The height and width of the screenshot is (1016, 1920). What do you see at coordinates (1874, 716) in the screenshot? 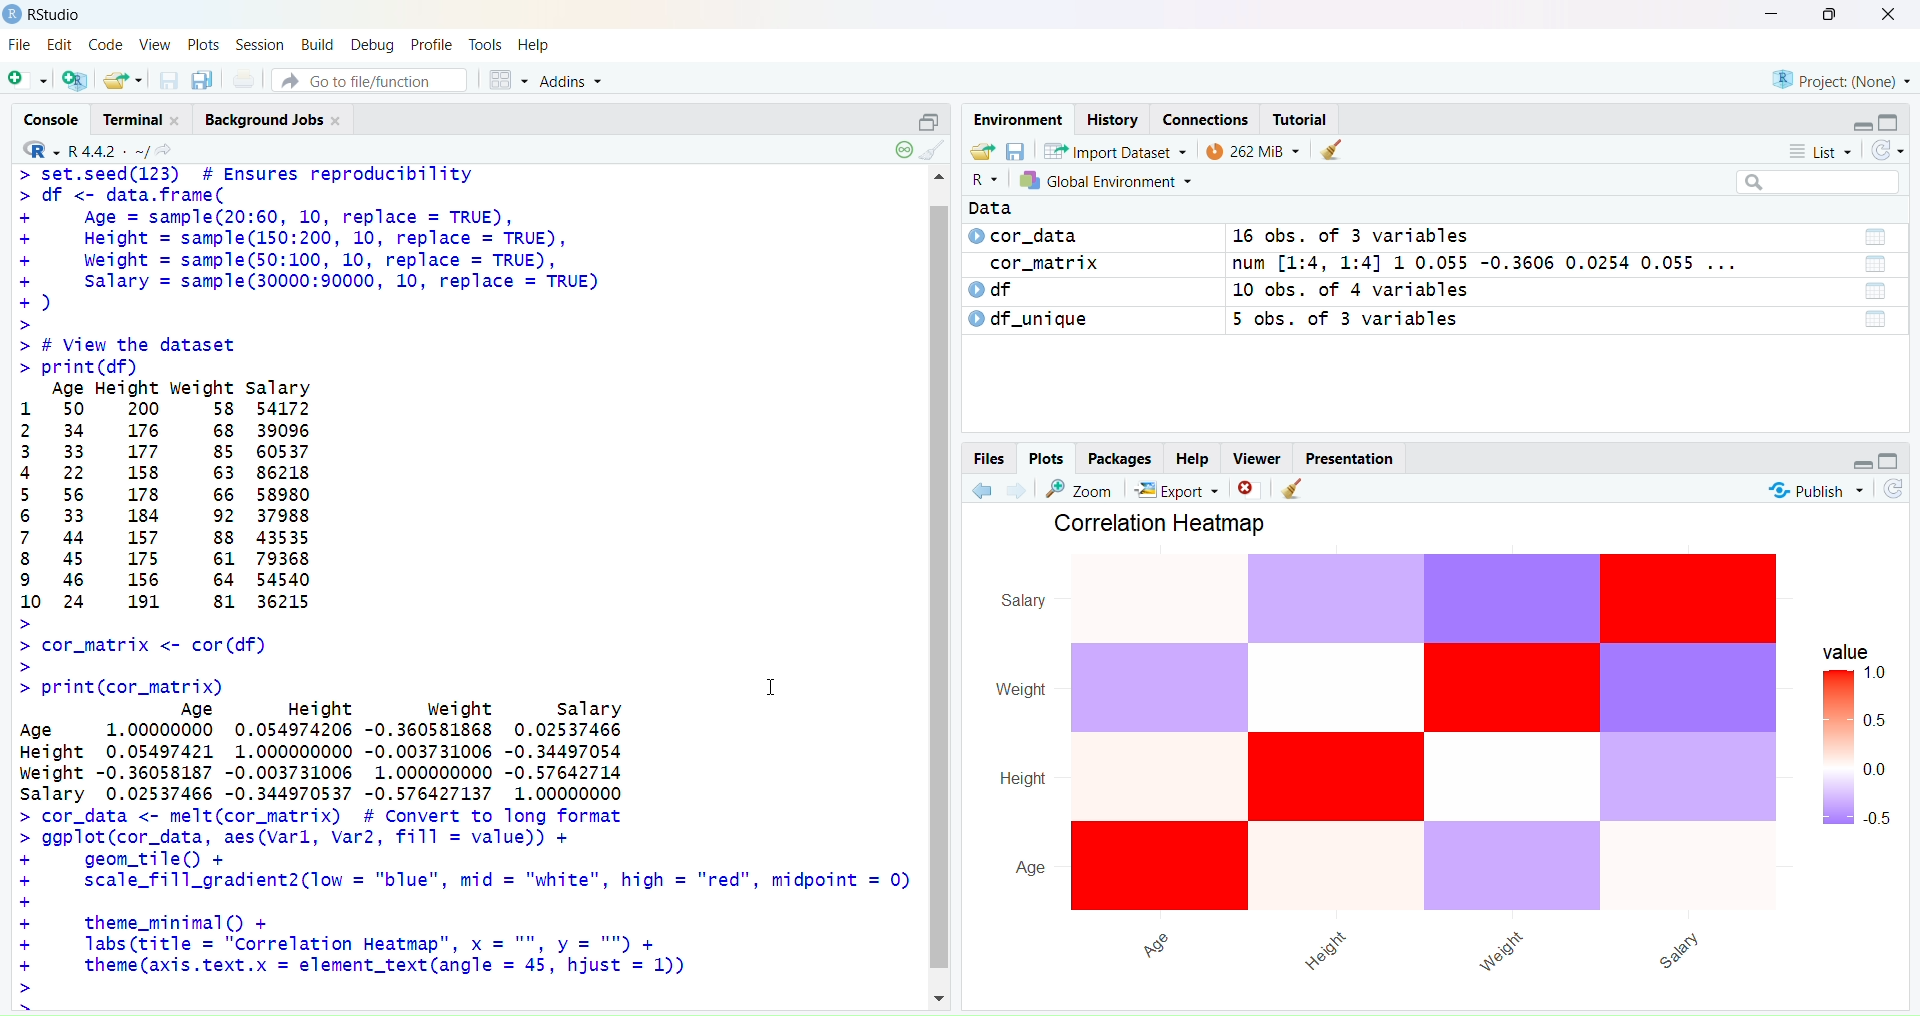
I see `0.5` at bounding box center [1874, 716].